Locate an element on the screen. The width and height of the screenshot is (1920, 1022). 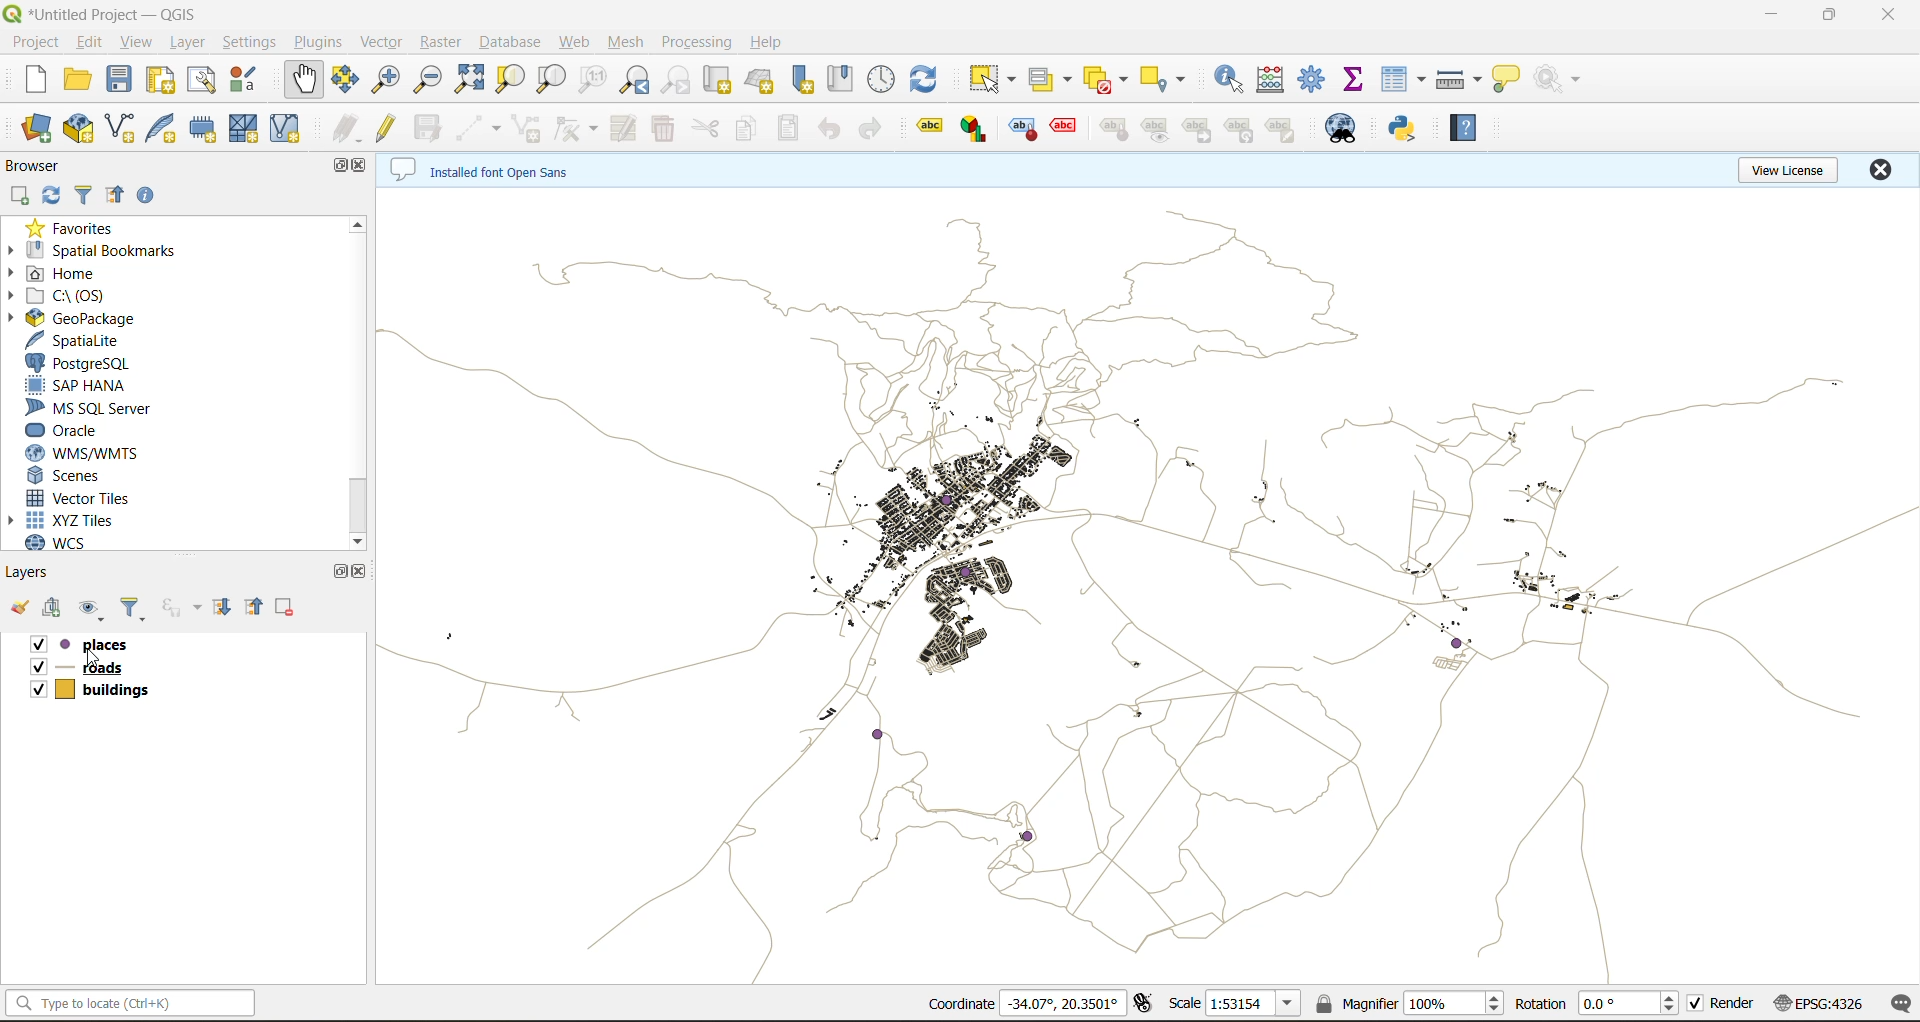
mesh is located at coordinates (622, 43).